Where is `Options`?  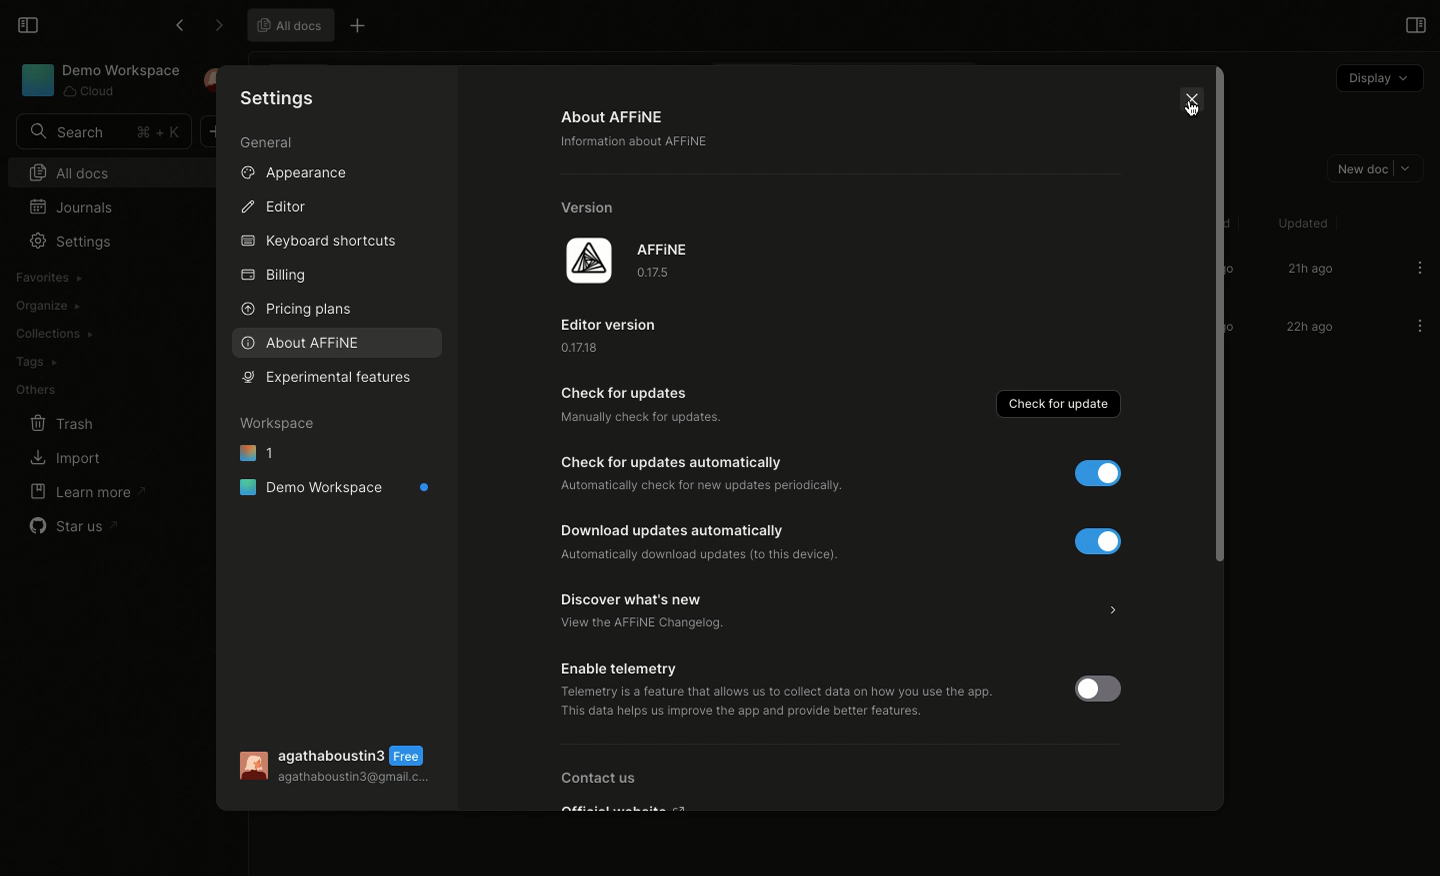 Options is located at coordinates (1419, 327).